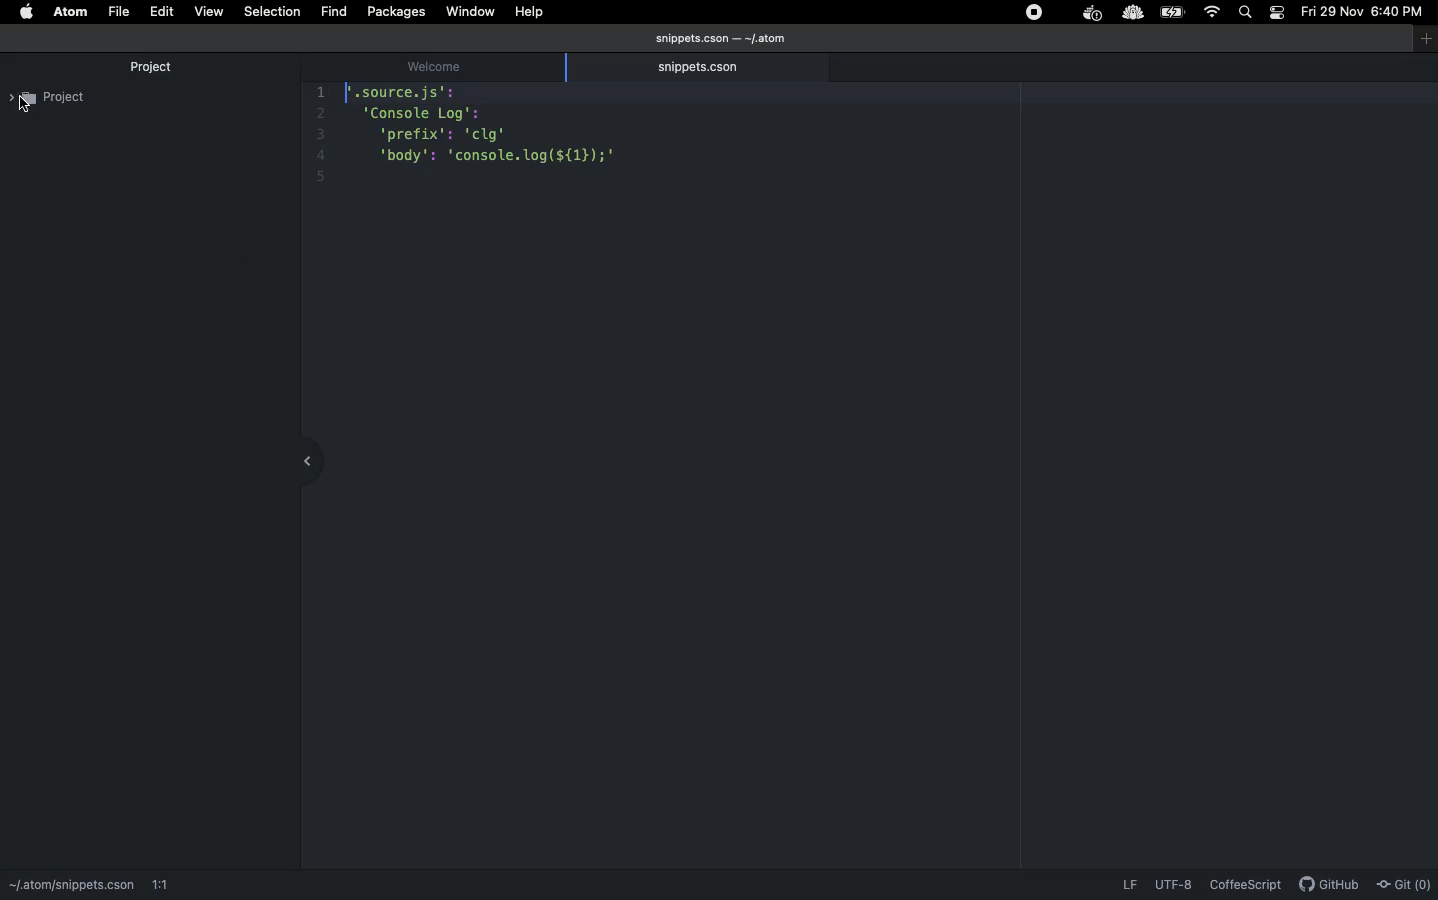 This screenshot has height=900, width=1438. I want to click on File, so click(119, 12).